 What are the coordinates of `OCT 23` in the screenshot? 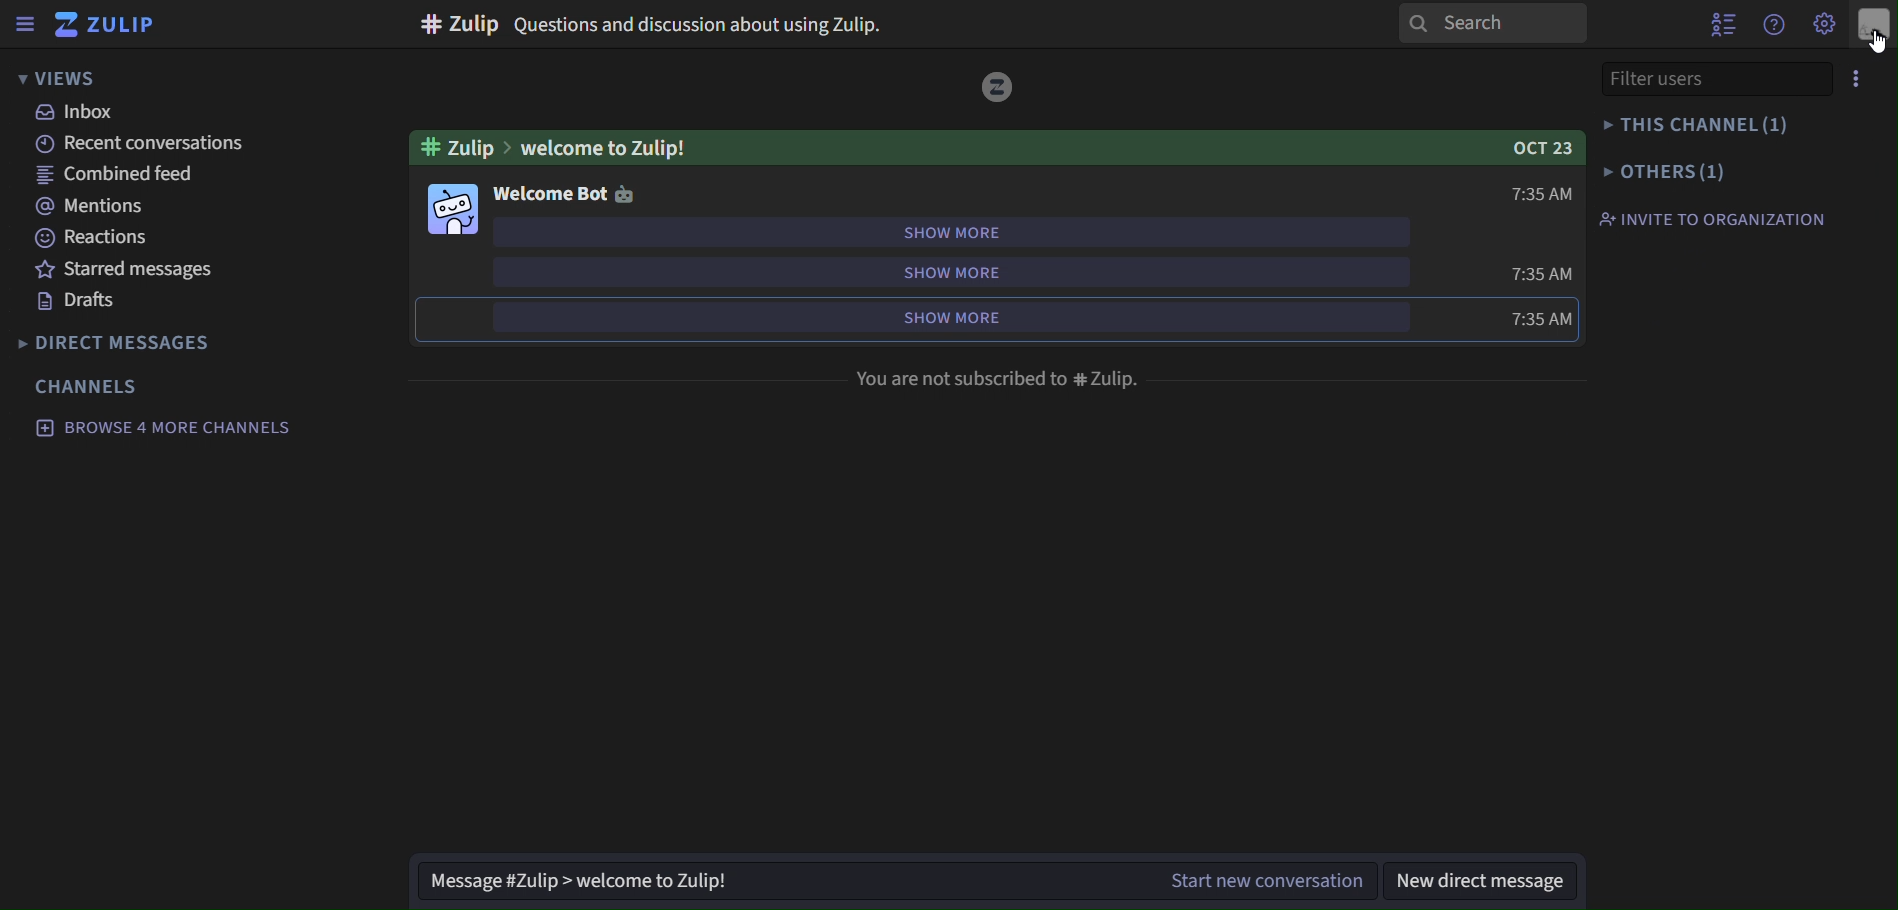 It's located at (1535, 148).